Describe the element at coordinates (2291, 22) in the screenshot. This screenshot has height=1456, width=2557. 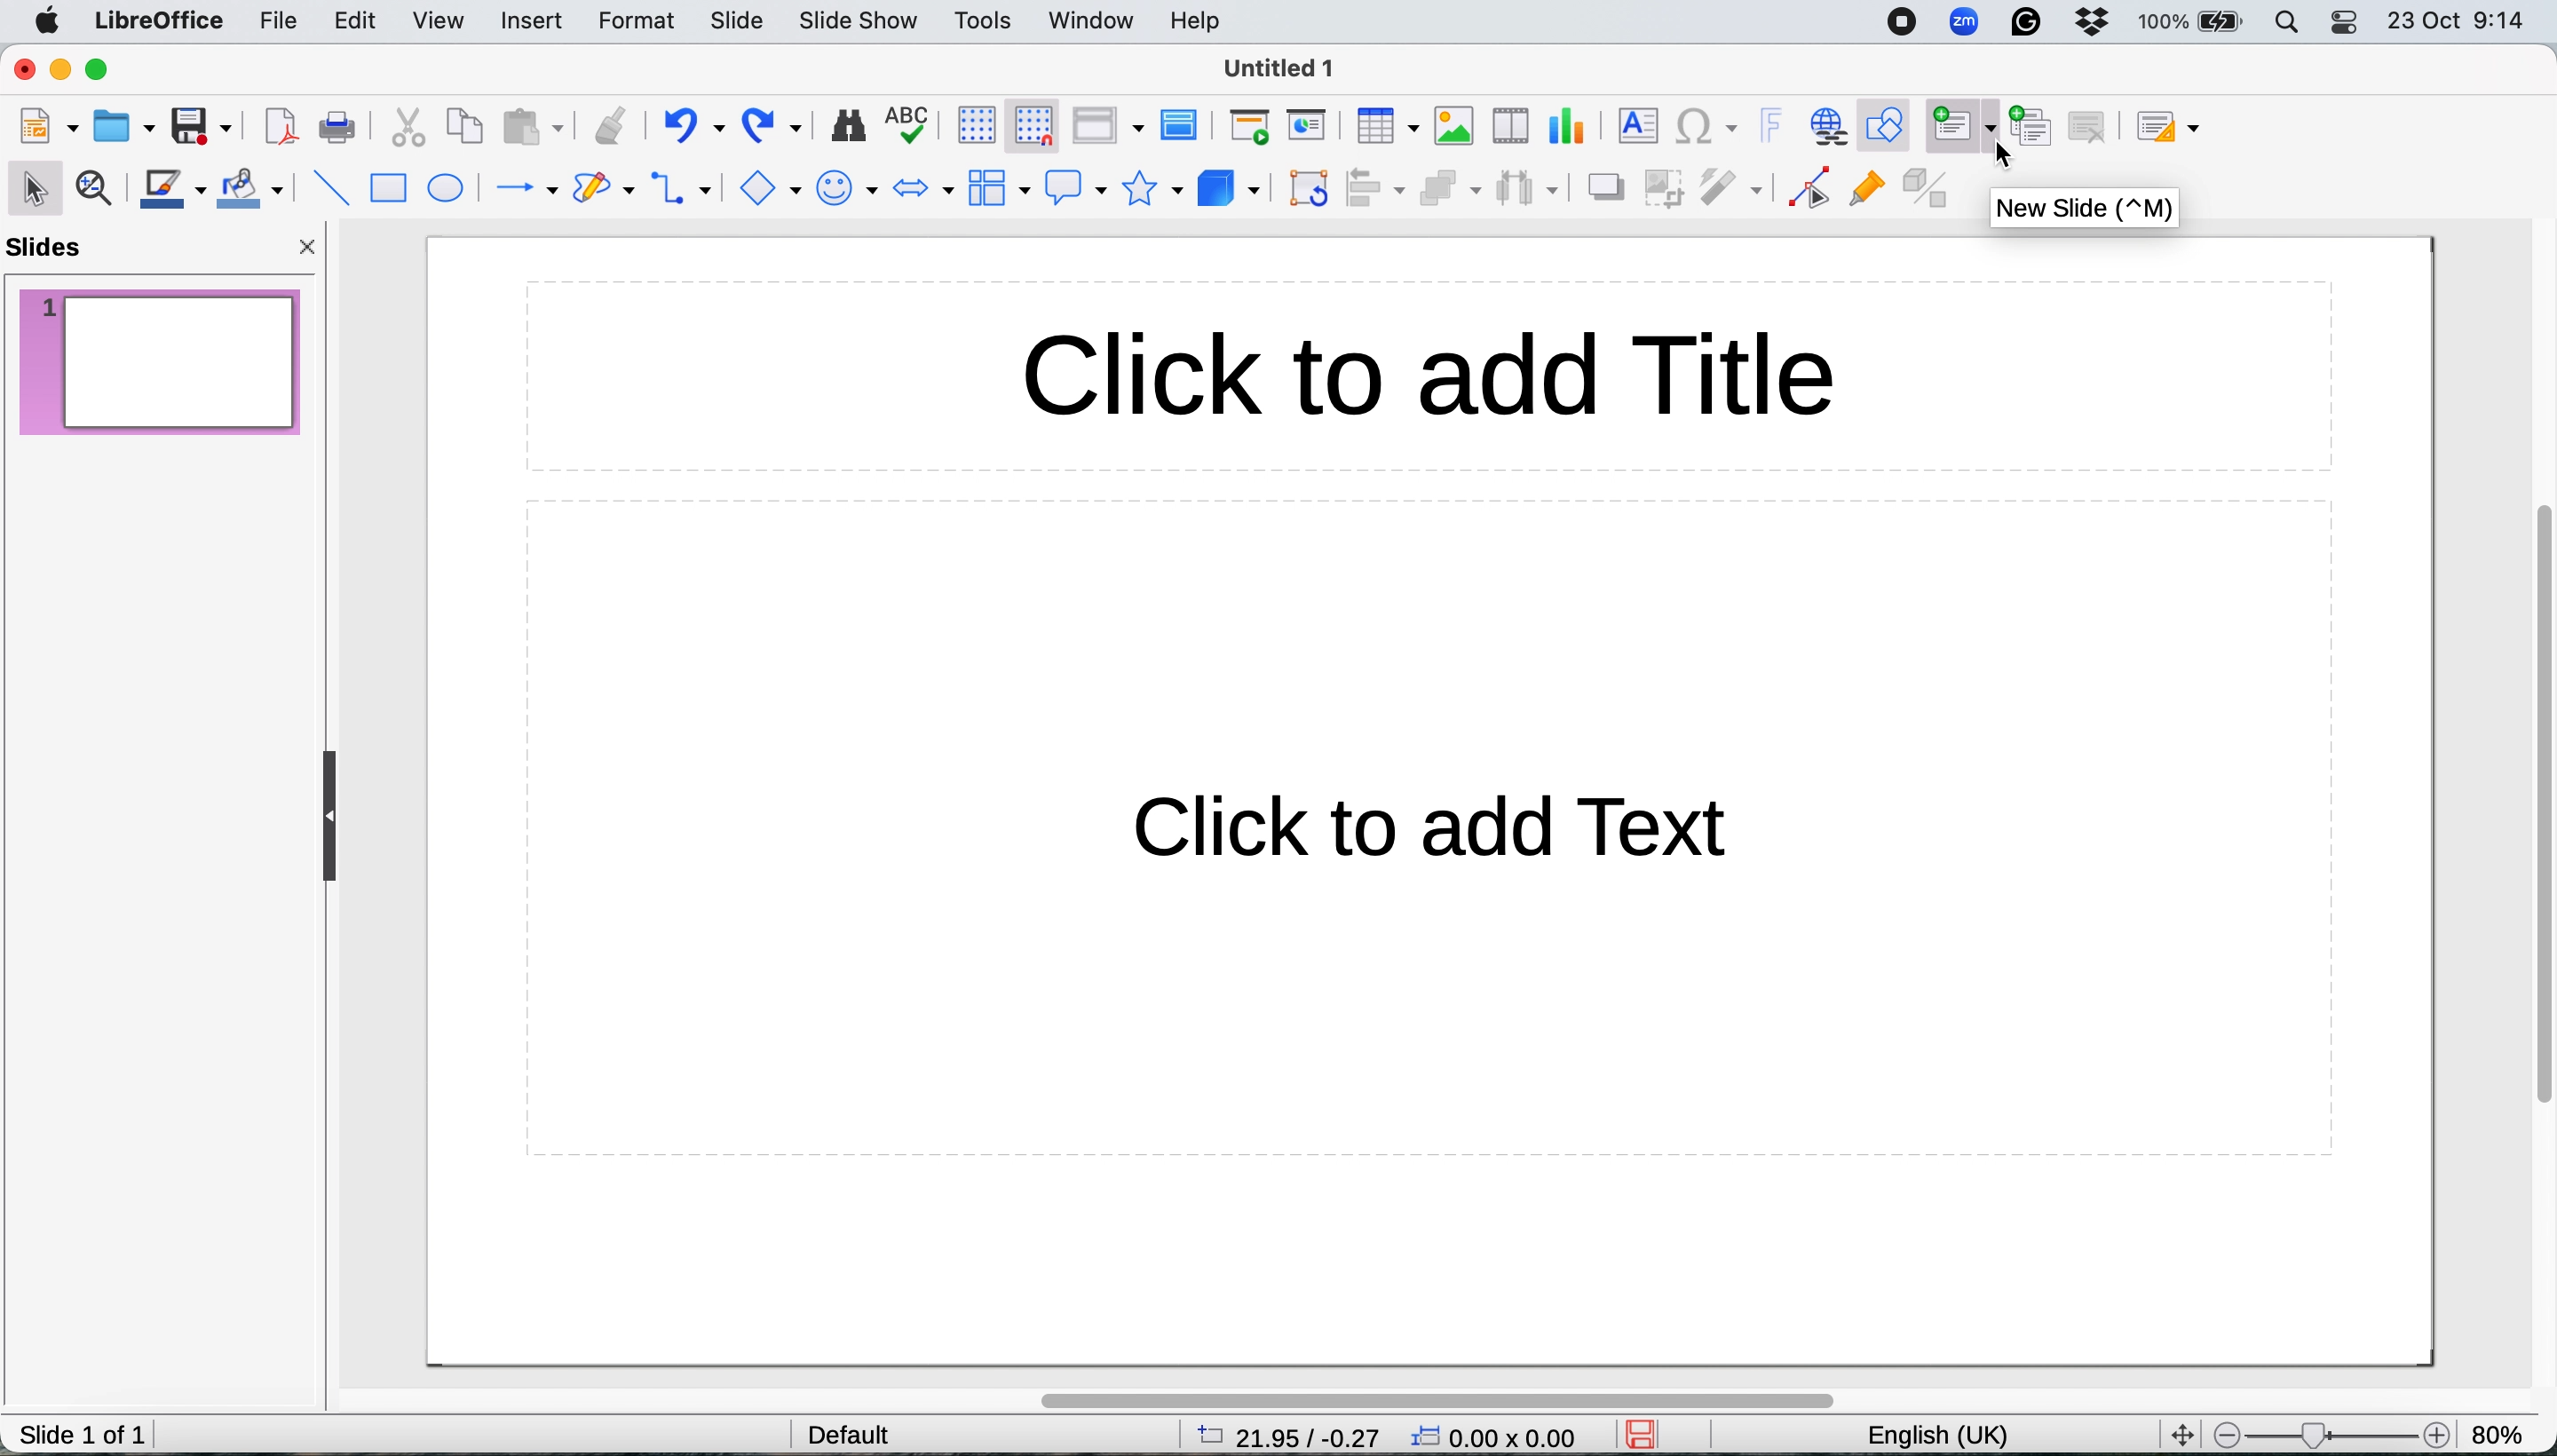
I see `spotlight search` at that location.